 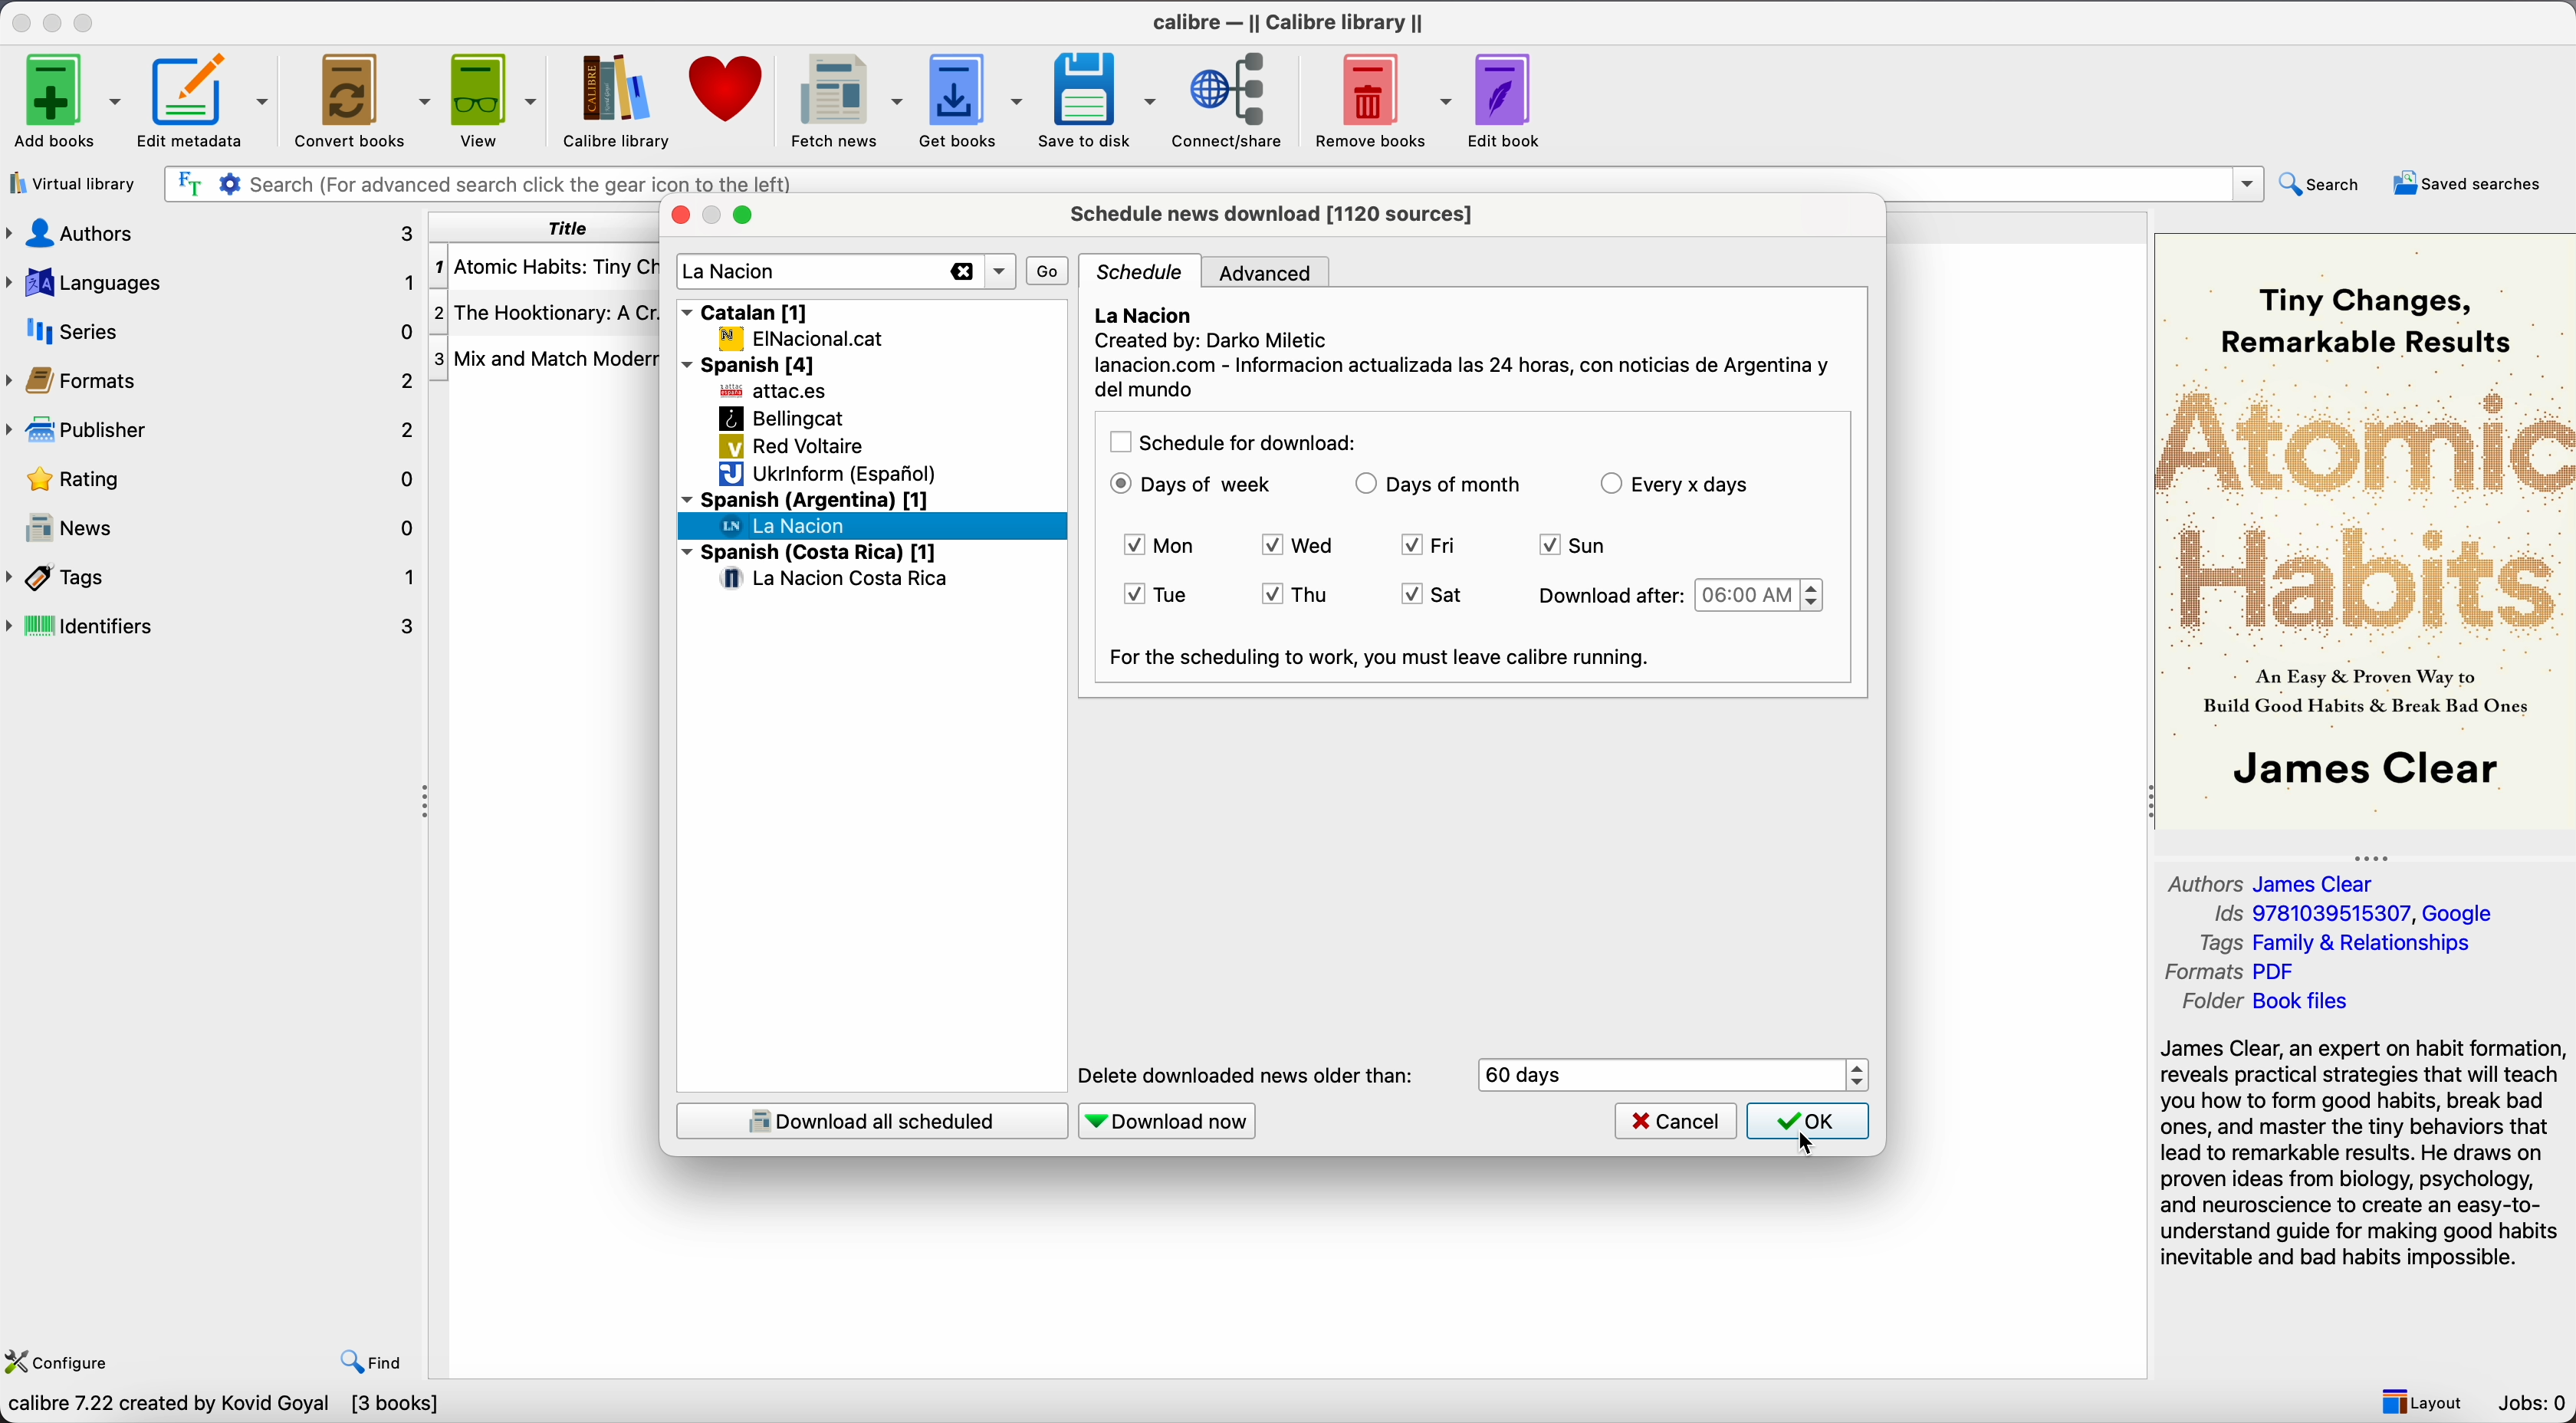 I want to click on clear, so click(x=959, y=273).